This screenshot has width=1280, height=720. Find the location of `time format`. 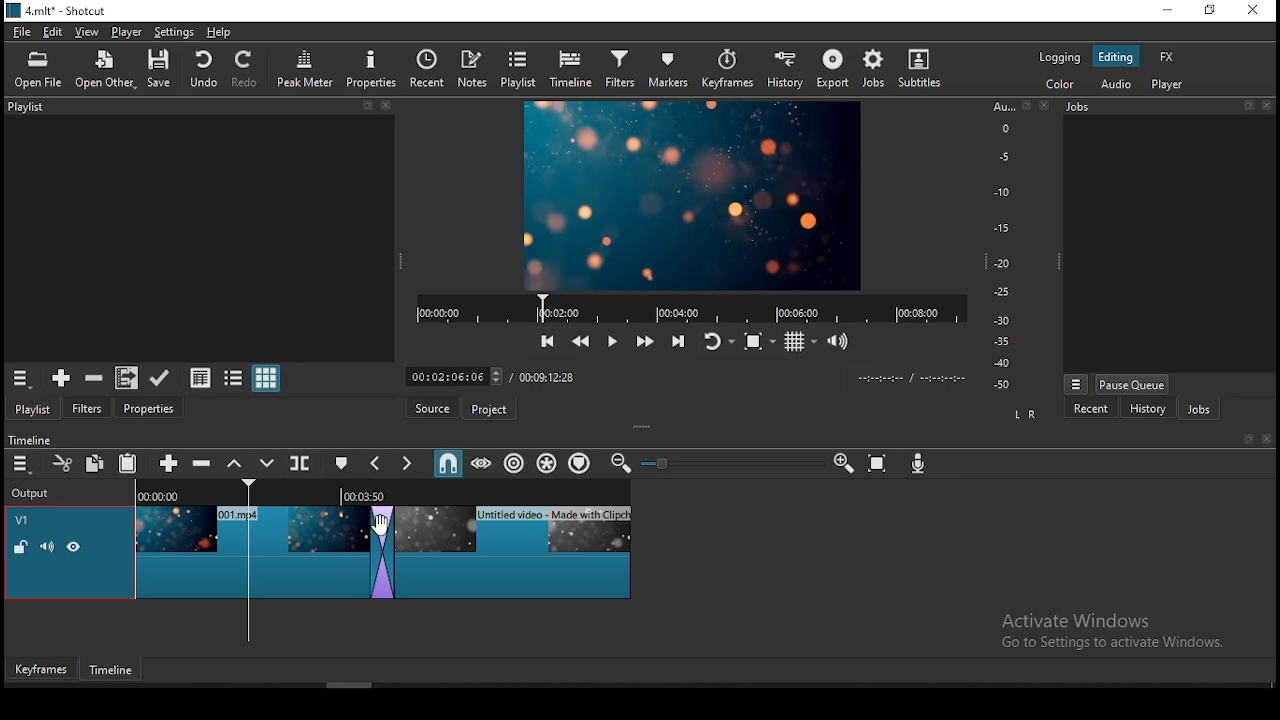

time format is located at coordinates (910, 376).